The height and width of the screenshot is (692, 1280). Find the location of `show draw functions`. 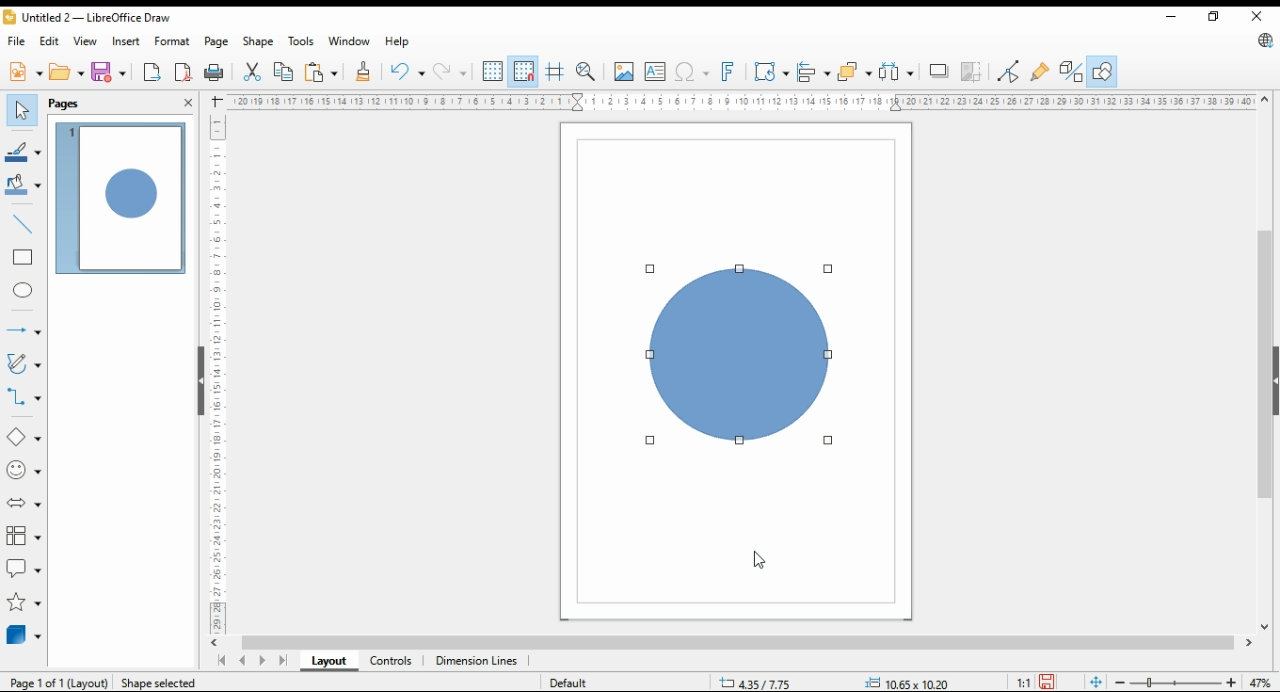

show draw functions is located at coordinates (1102, 72).